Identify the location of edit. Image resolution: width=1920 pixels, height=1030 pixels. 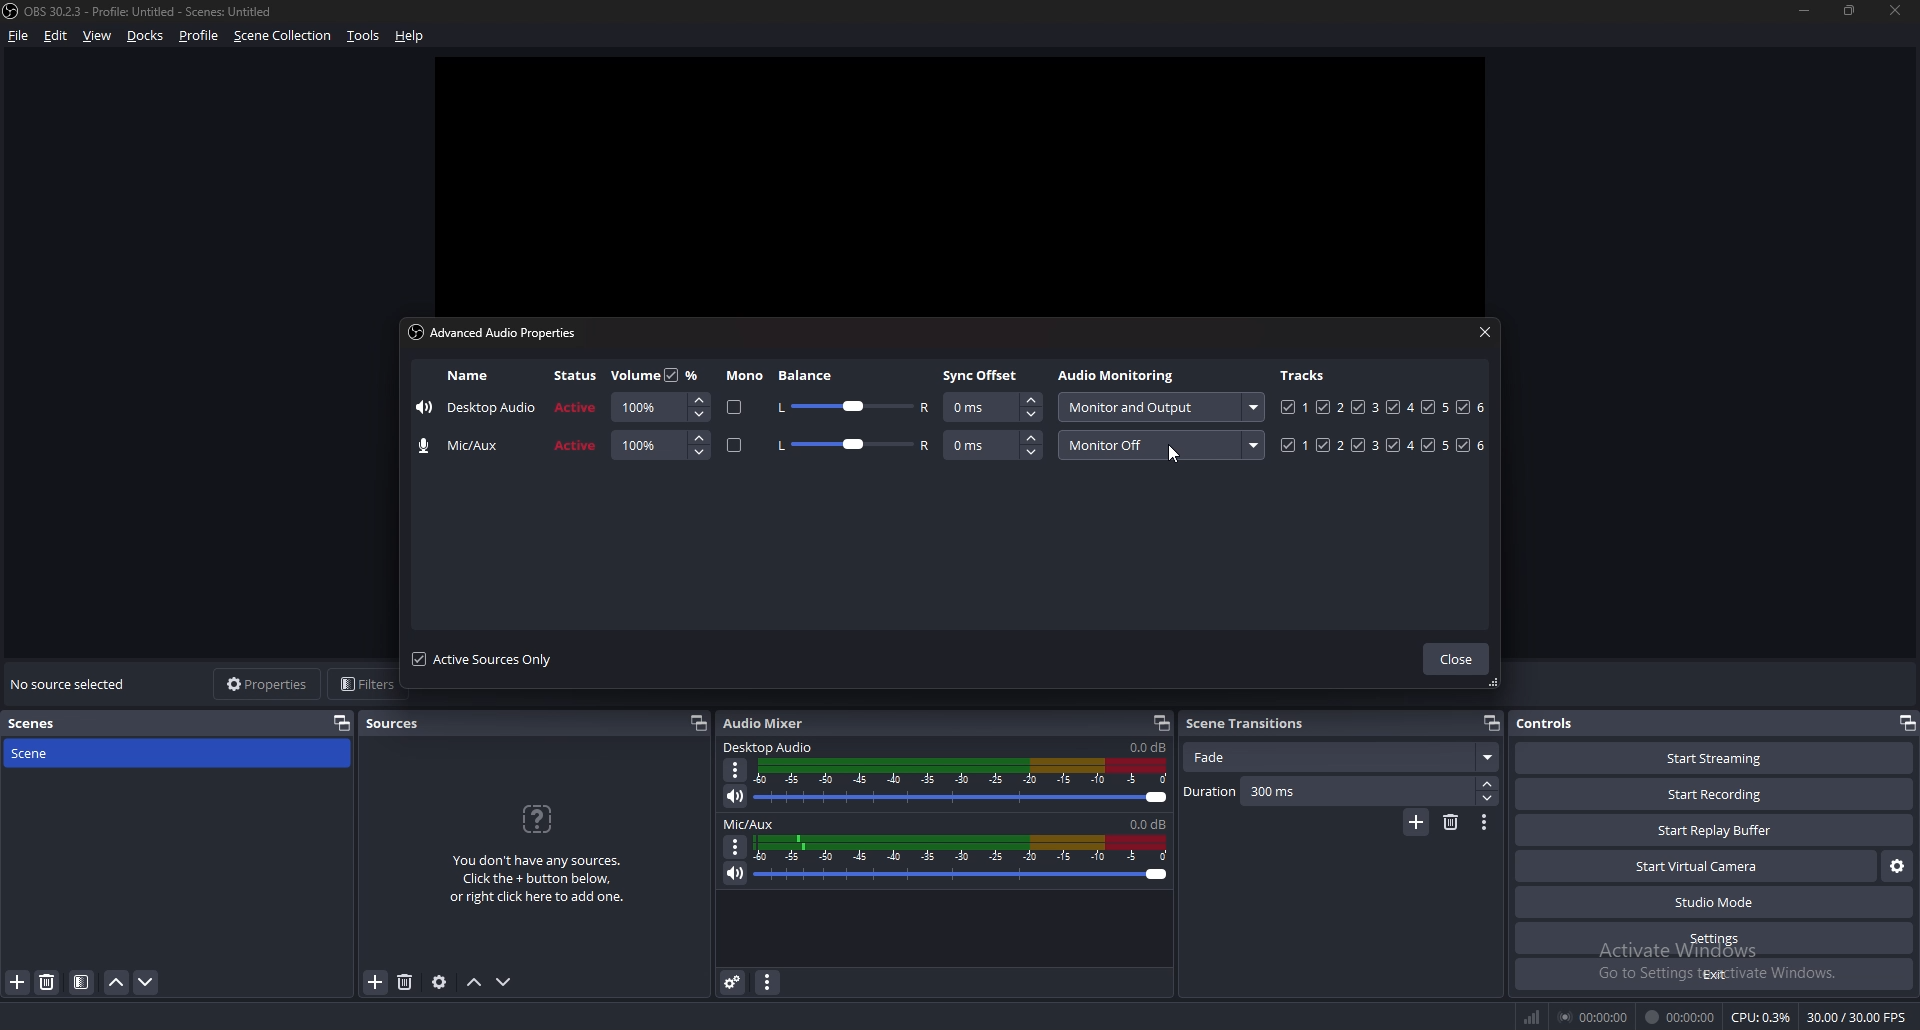
(58, 35).